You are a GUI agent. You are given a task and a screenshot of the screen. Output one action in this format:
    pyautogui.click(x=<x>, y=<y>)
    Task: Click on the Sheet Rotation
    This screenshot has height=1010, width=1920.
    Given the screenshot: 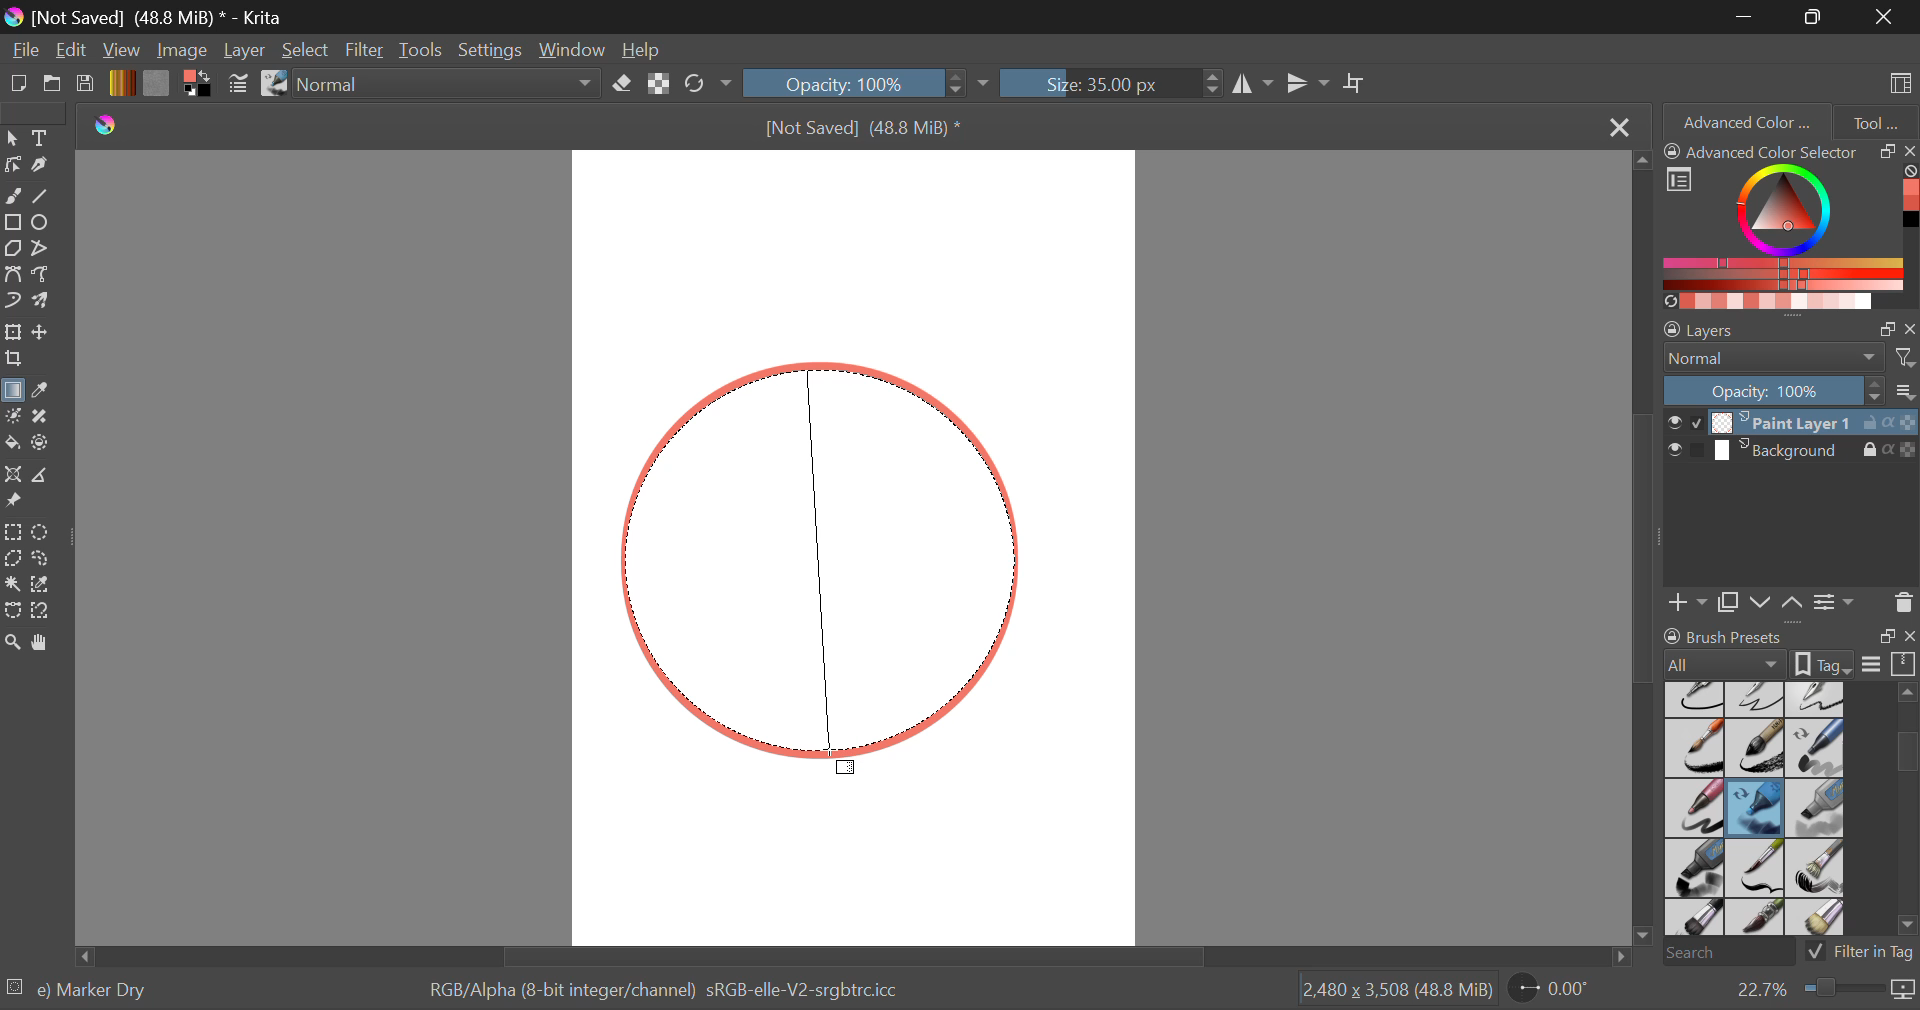 What is the action you would take?
    pyautogui.click(x=1560, y=989)
    